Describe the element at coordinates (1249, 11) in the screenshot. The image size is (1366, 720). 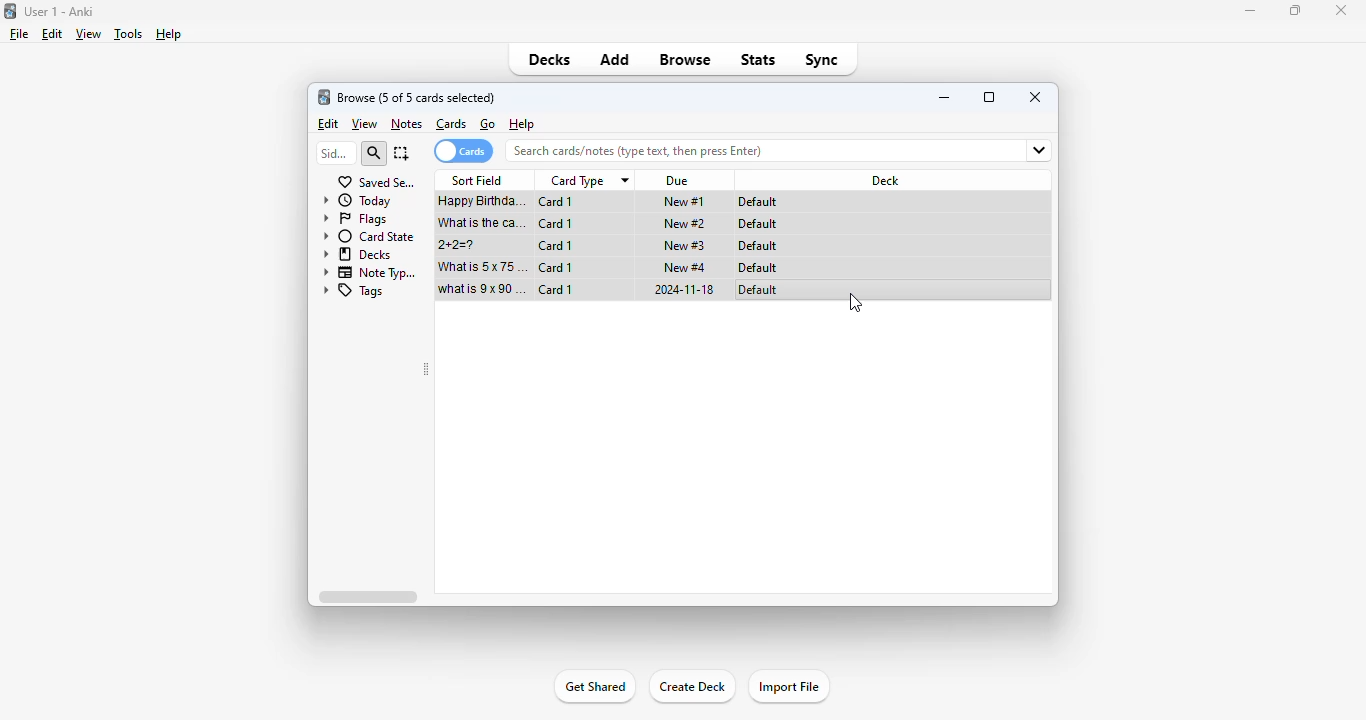
I see `minimize` at that location.